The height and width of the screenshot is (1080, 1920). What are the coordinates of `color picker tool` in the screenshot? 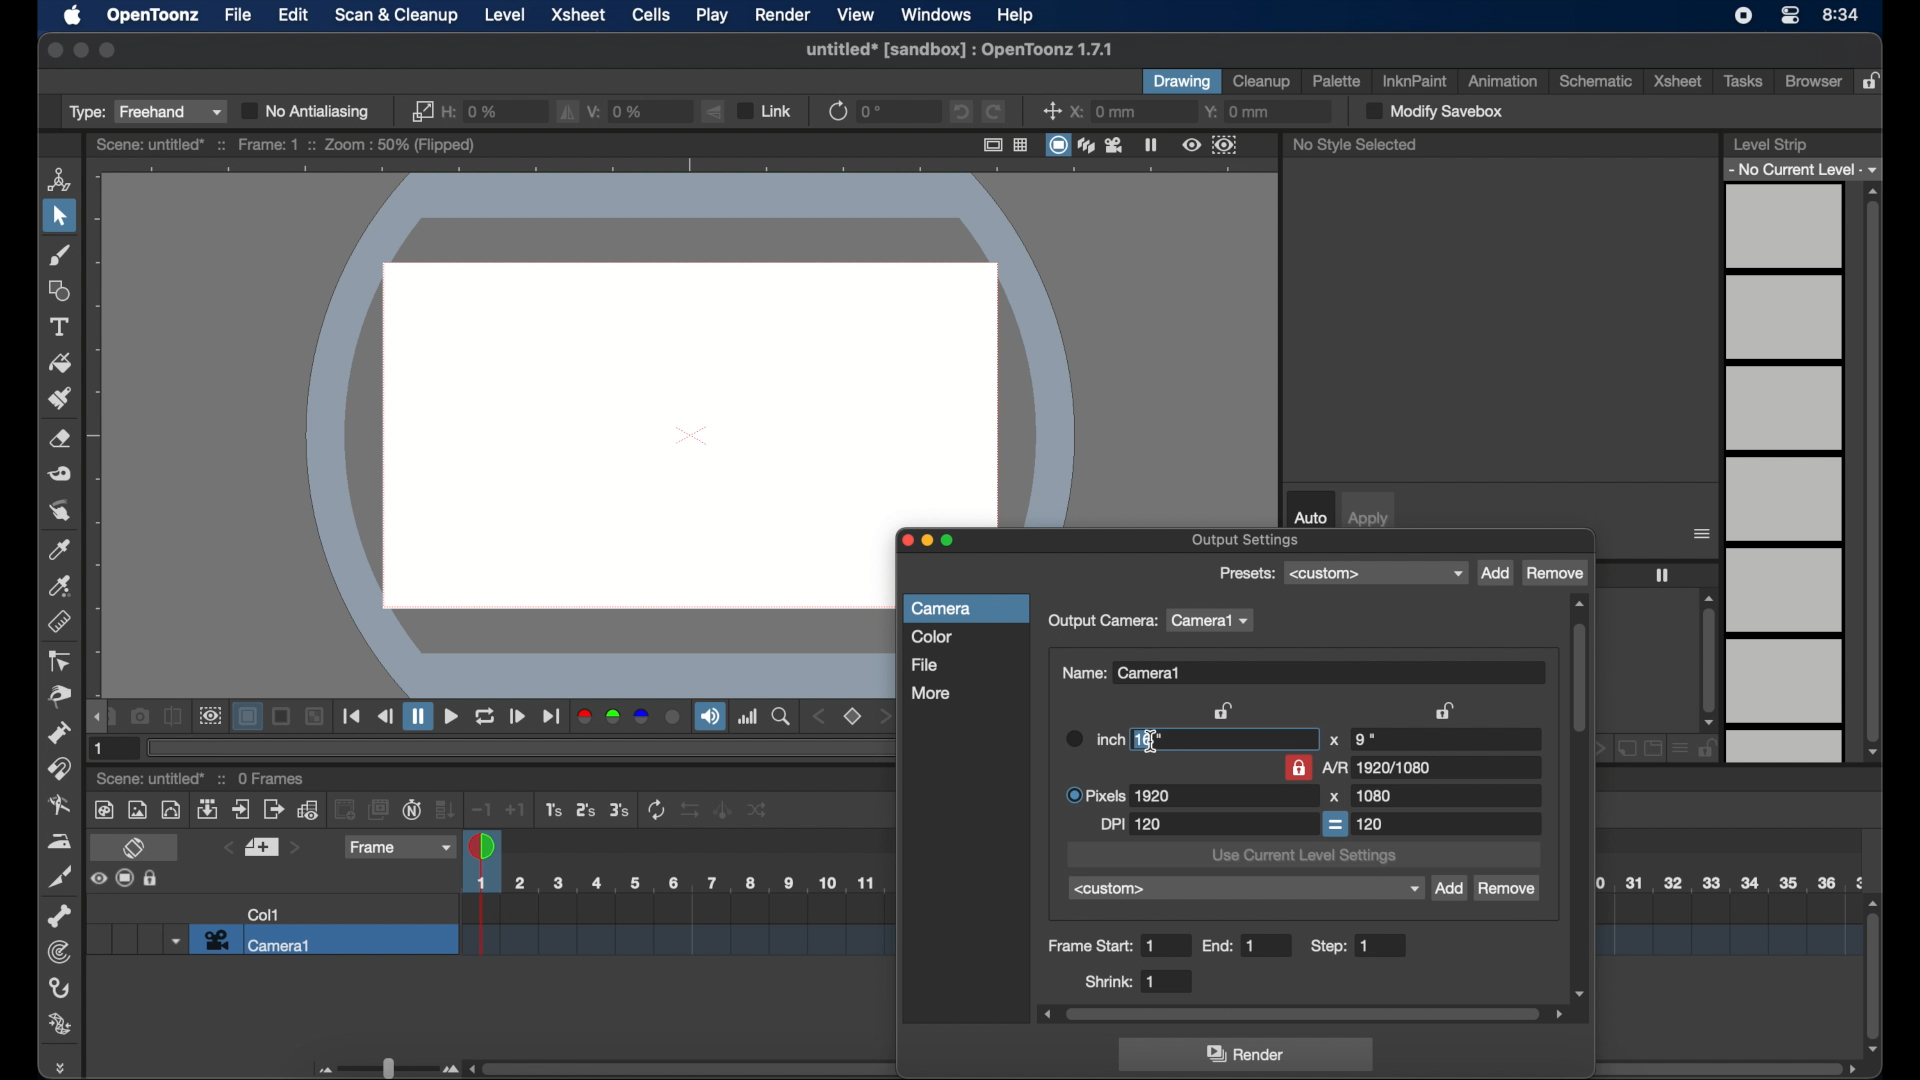 It's located at (61, 549).